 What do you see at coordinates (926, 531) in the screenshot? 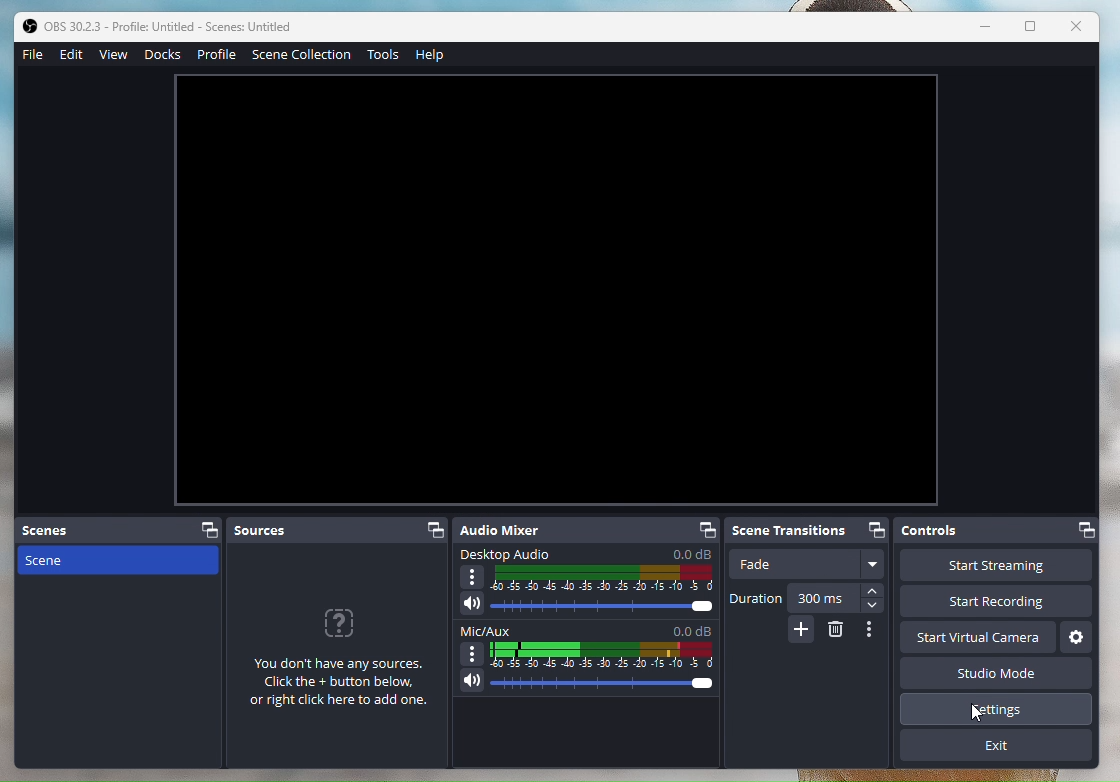
I see `Controls` at bounding box center [926, 531].